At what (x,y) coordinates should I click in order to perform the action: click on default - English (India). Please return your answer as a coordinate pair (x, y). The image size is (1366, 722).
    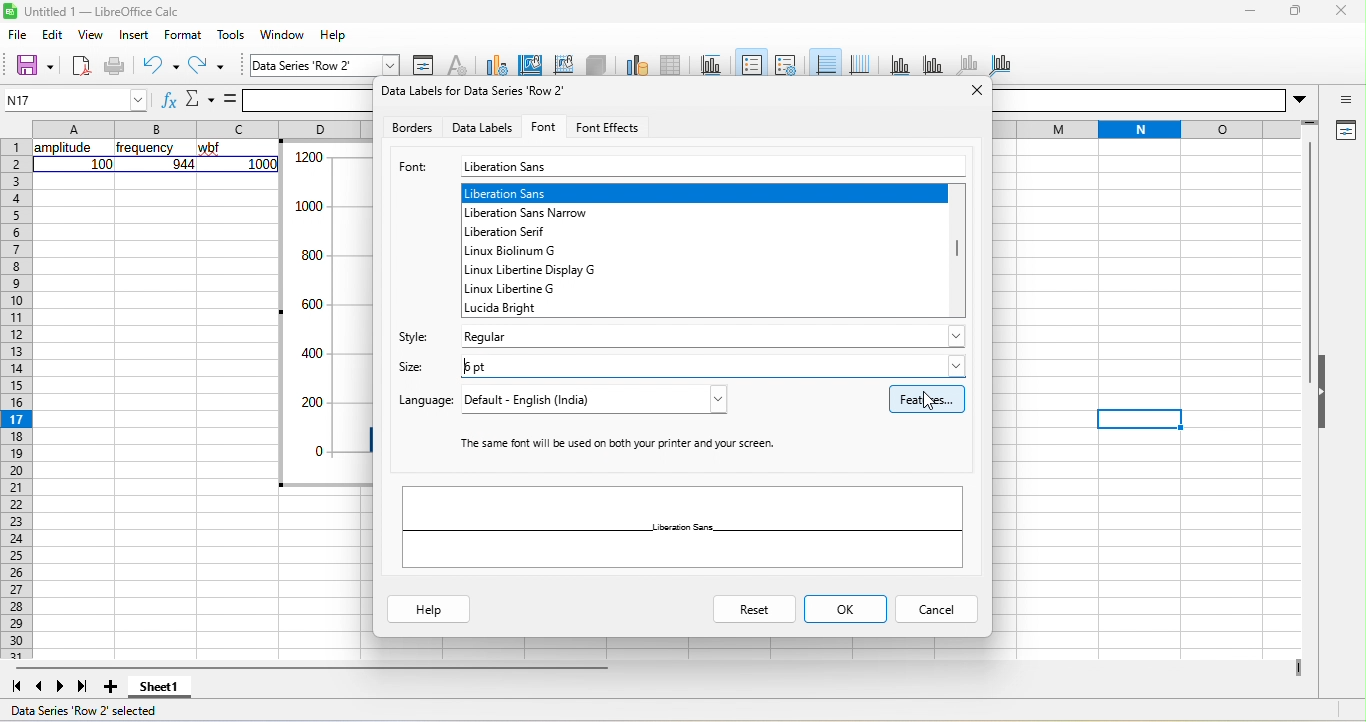
    Looking at the image, I should click on (601, 400).